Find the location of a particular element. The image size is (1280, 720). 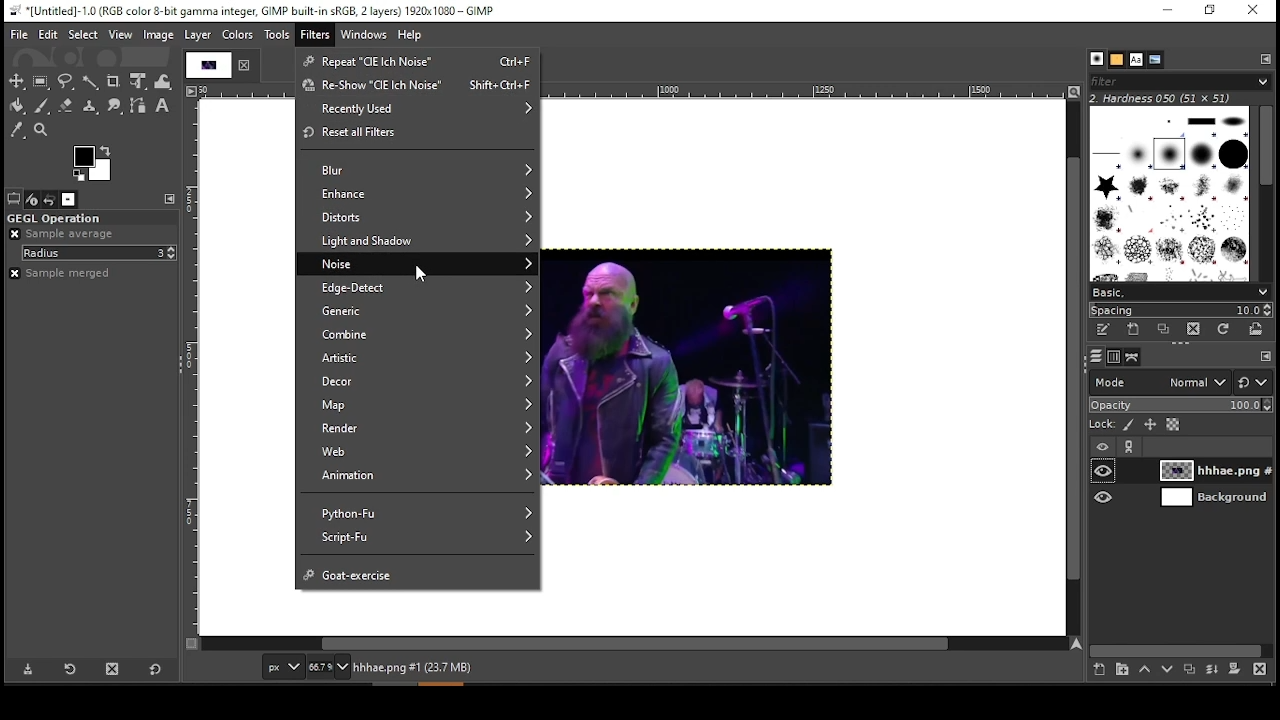

channels is located at coordinates (1111, 357).